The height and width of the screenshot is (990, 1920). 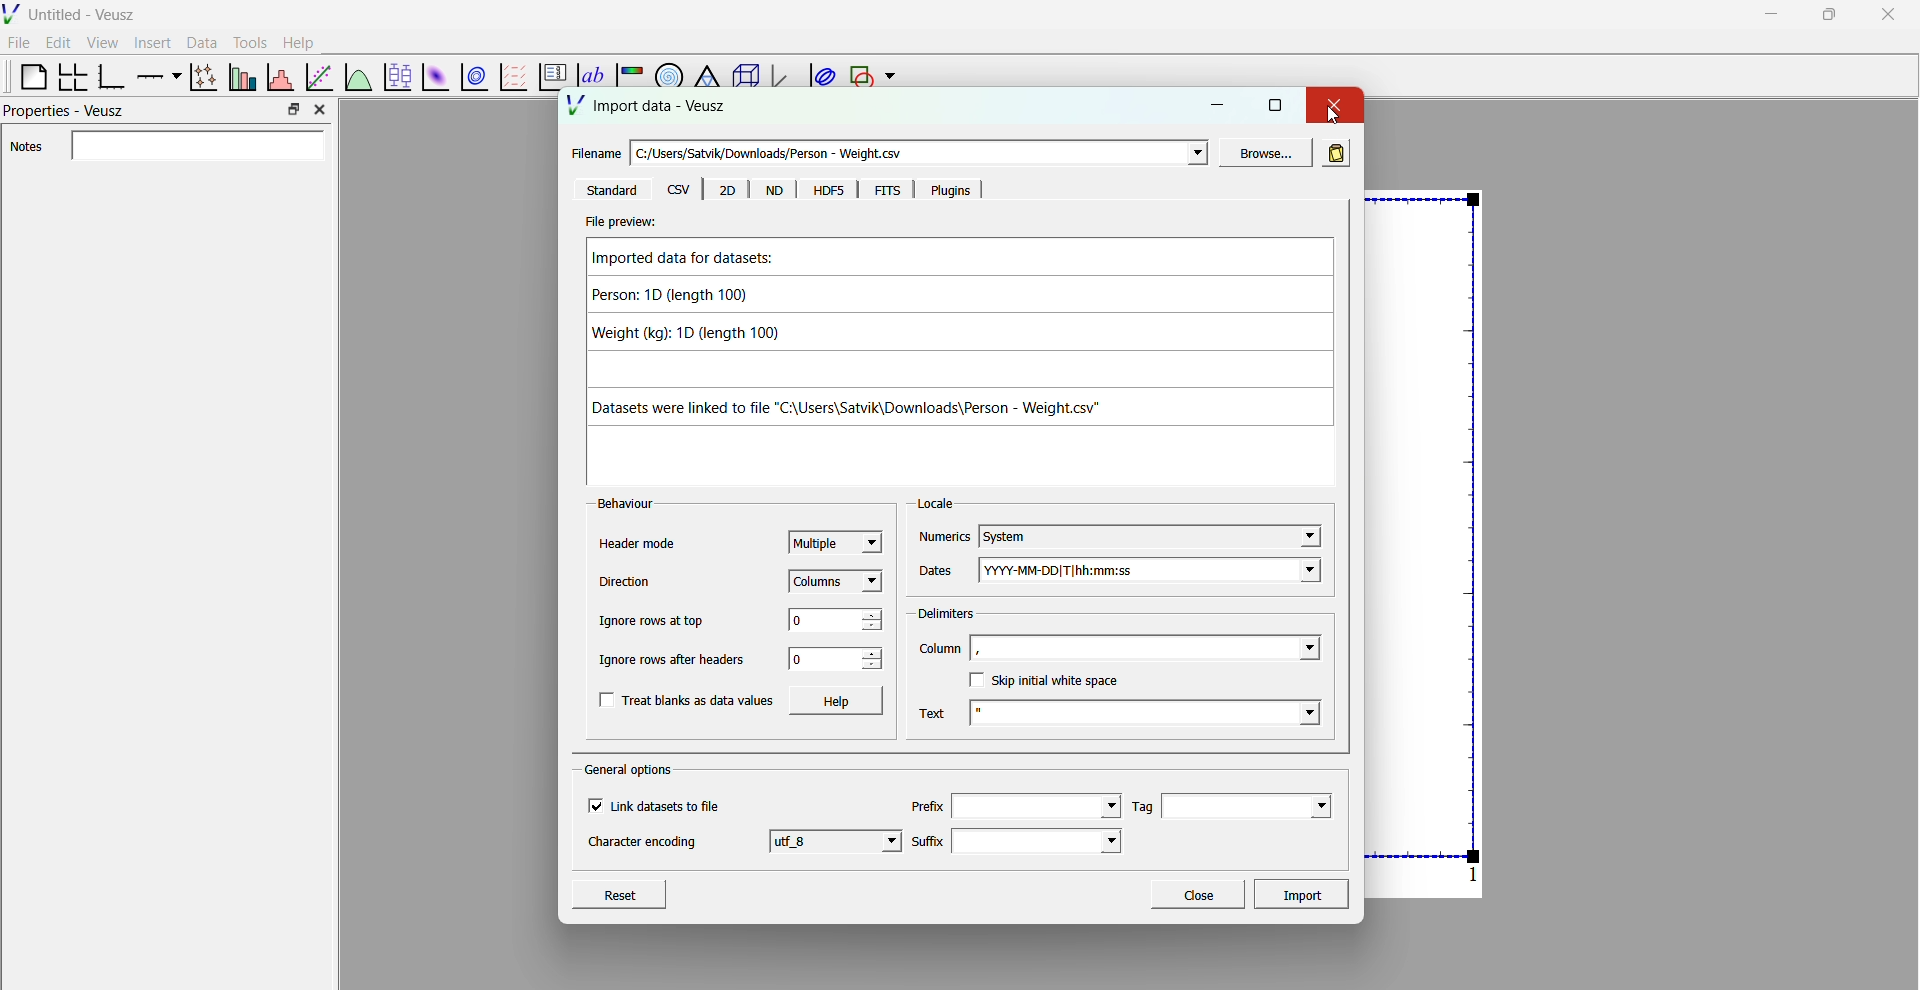 I want to click on Header mode, so click(x=638, y=544).